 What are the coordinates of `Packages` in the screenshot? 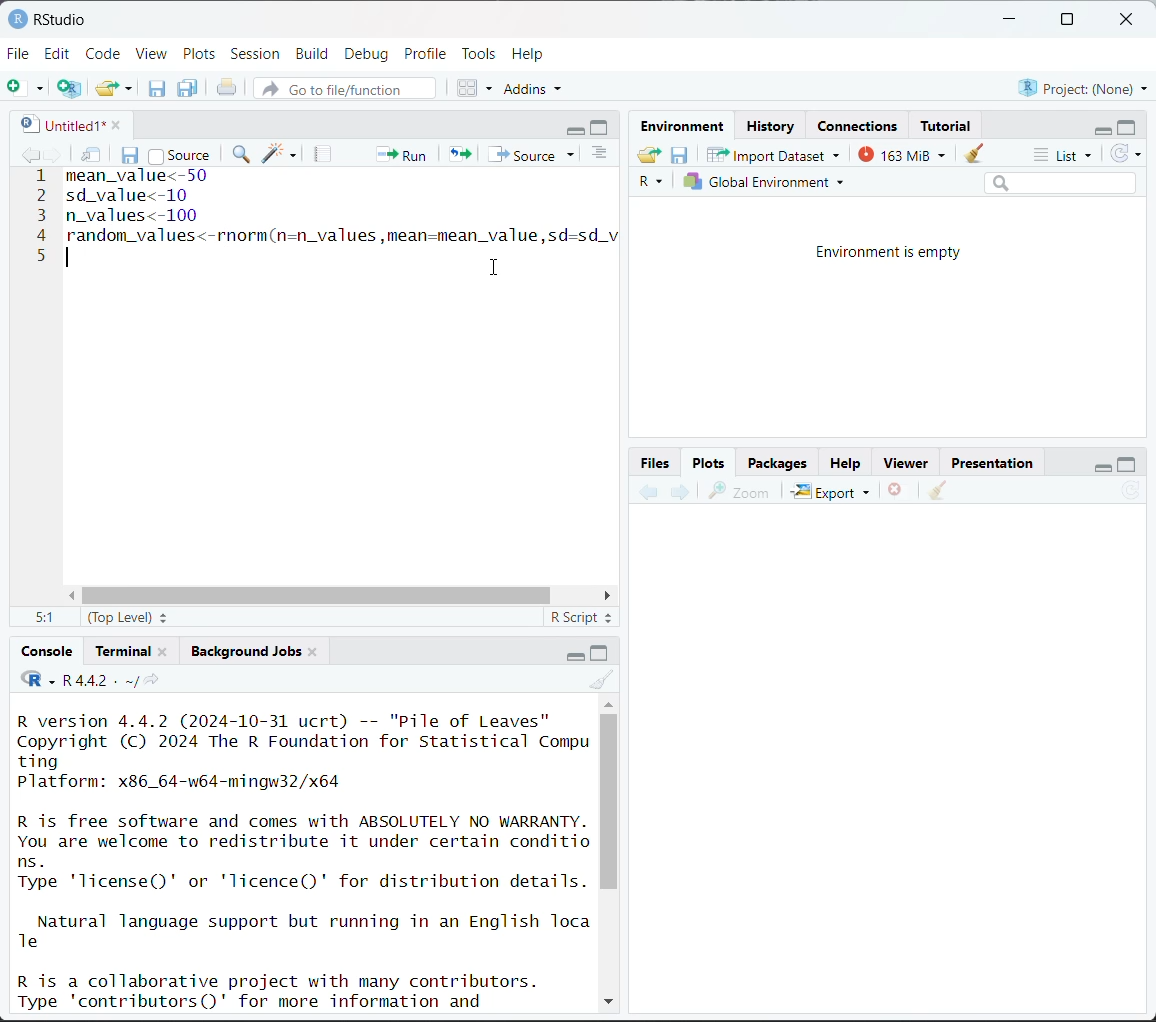 It's located at (777, 462).